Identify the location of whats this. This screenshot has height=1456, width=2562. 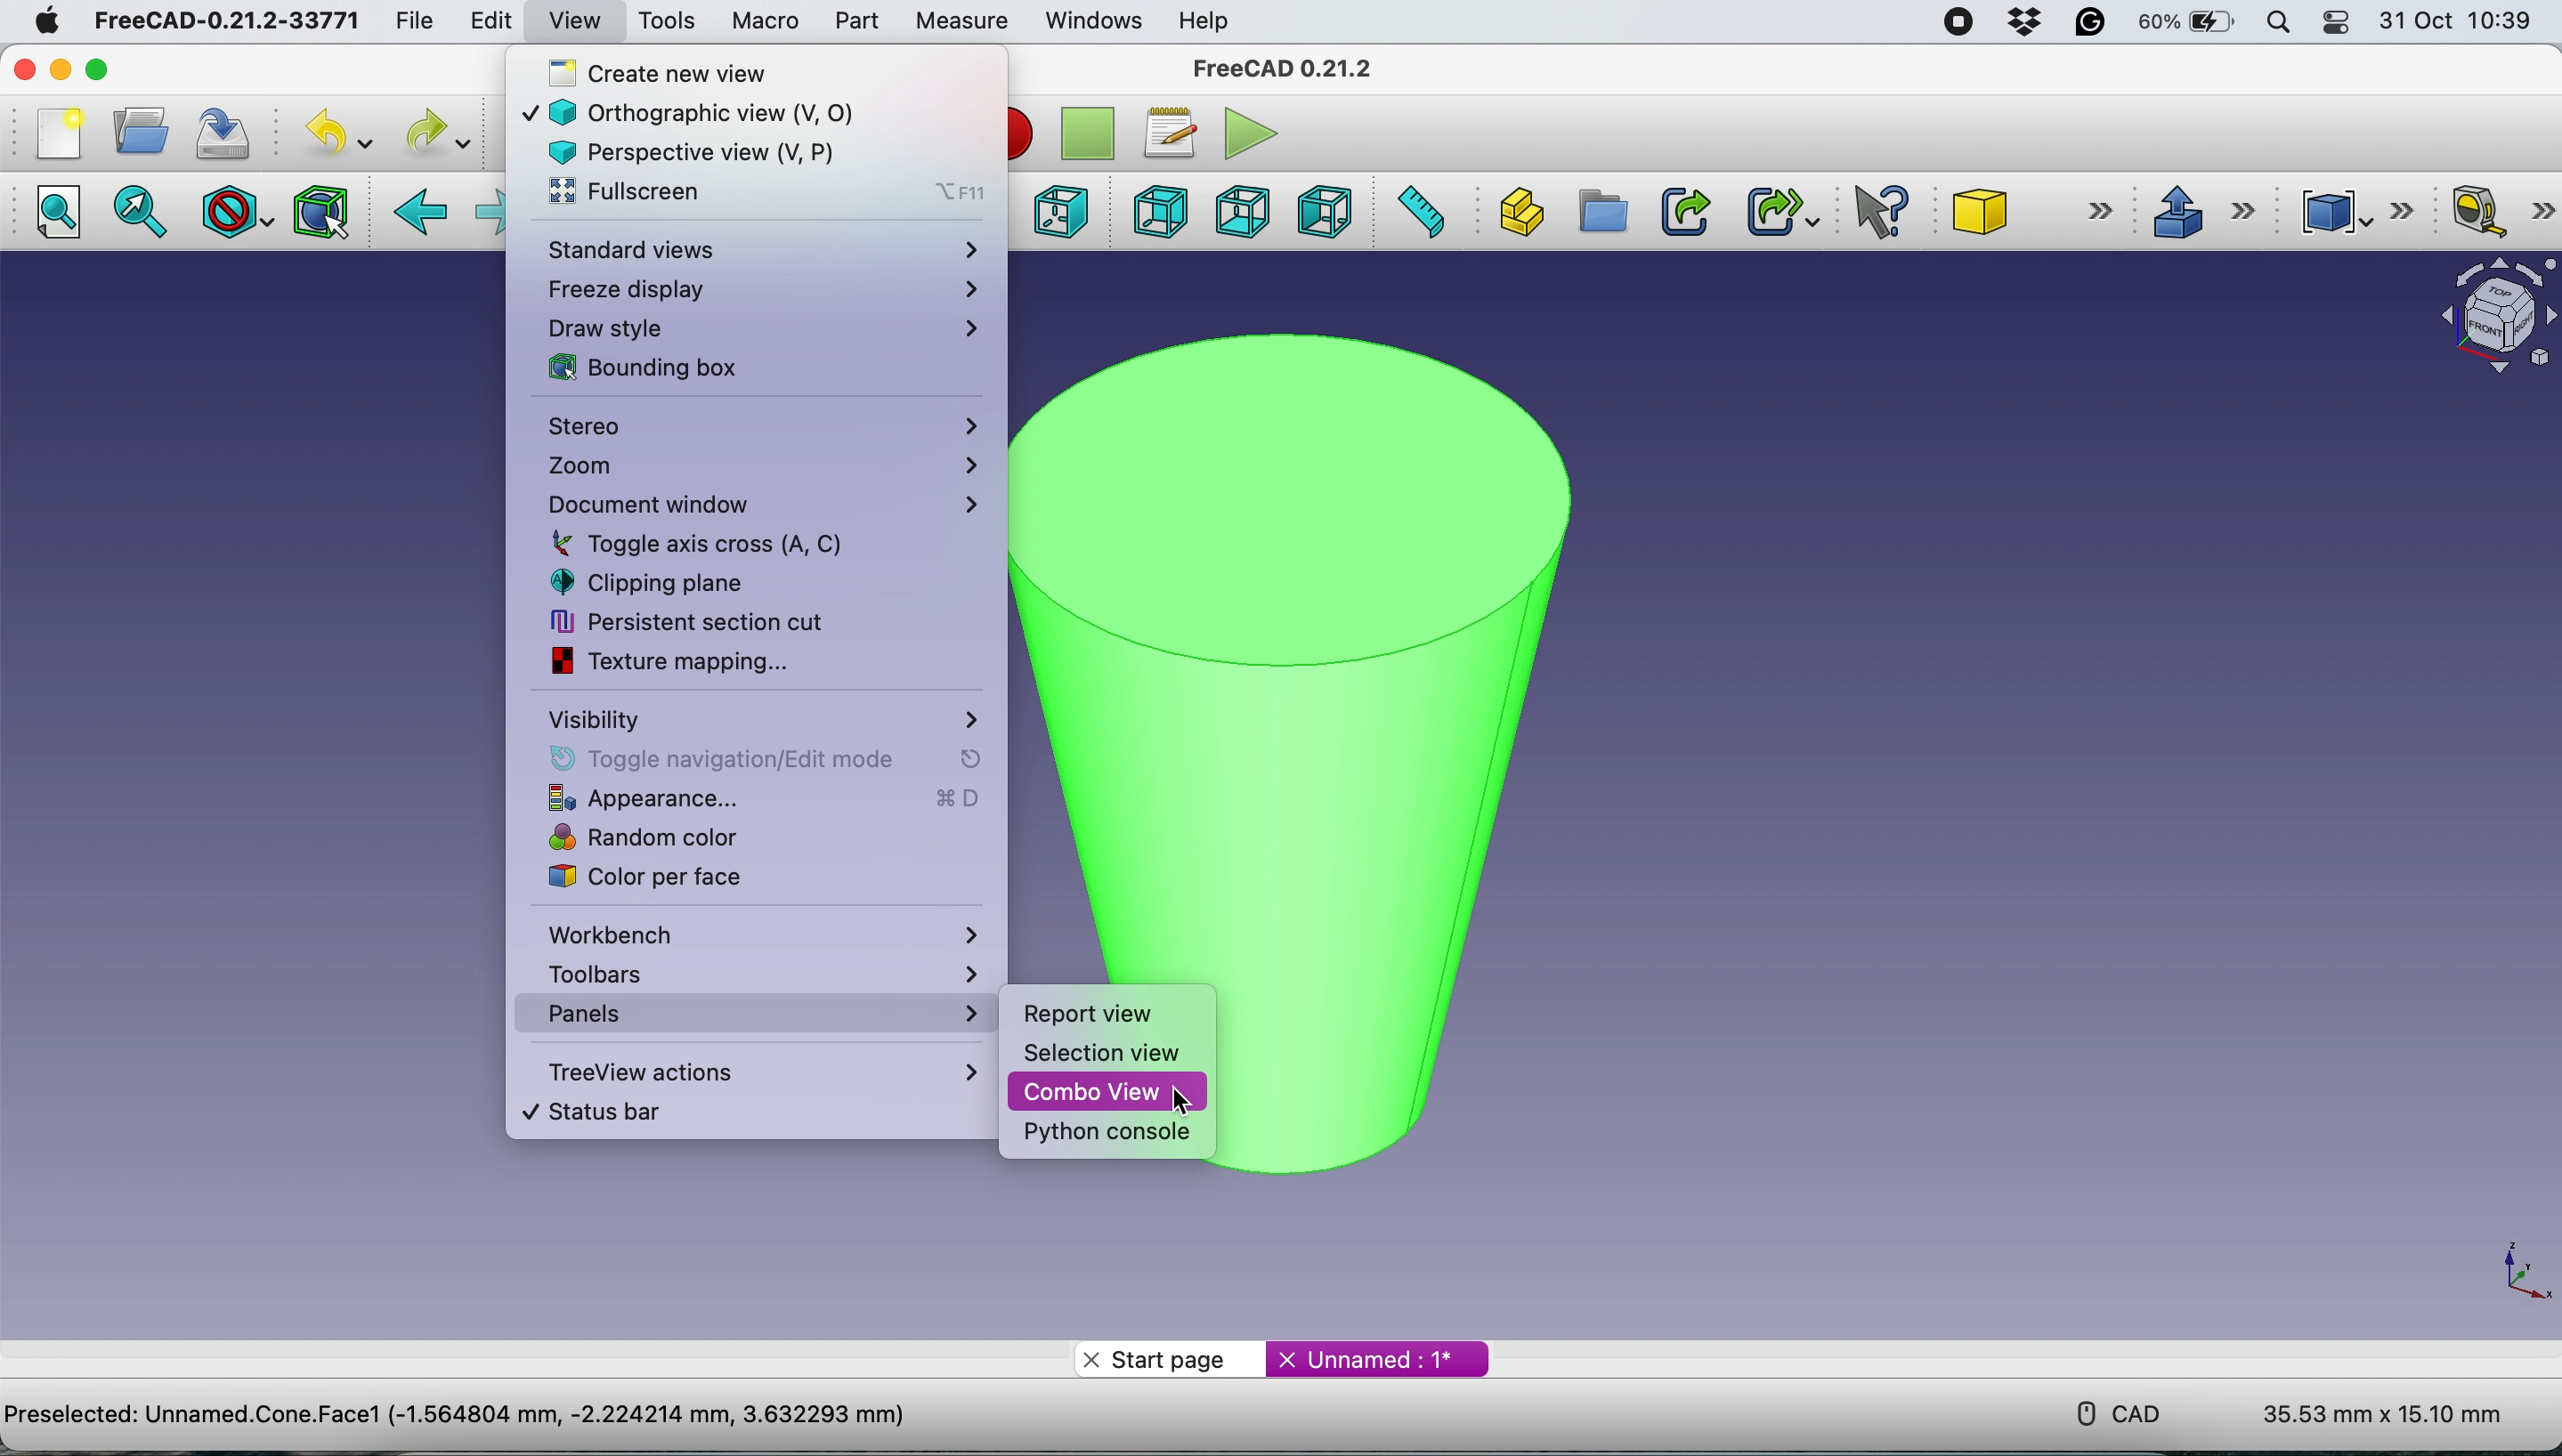
(1871, 213).